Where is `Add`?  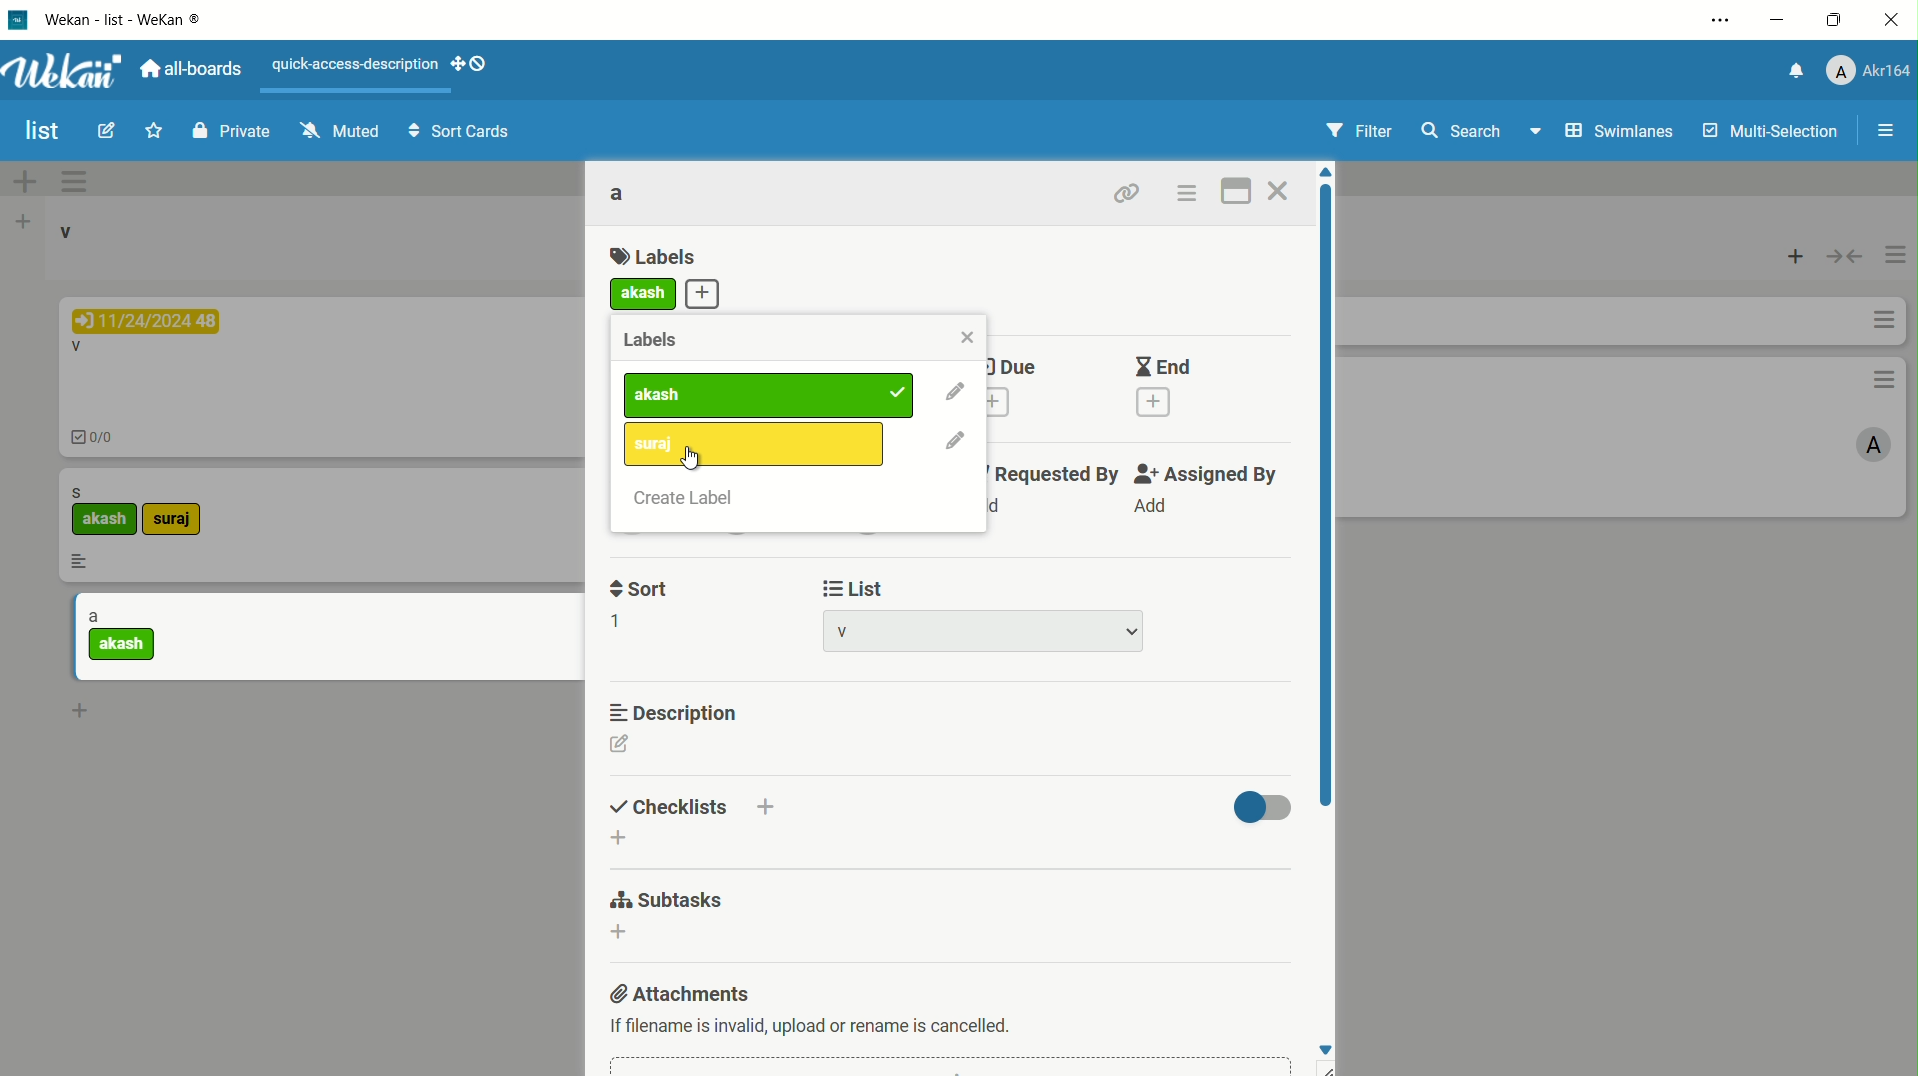 Add is located at coordinates (1160, 505).